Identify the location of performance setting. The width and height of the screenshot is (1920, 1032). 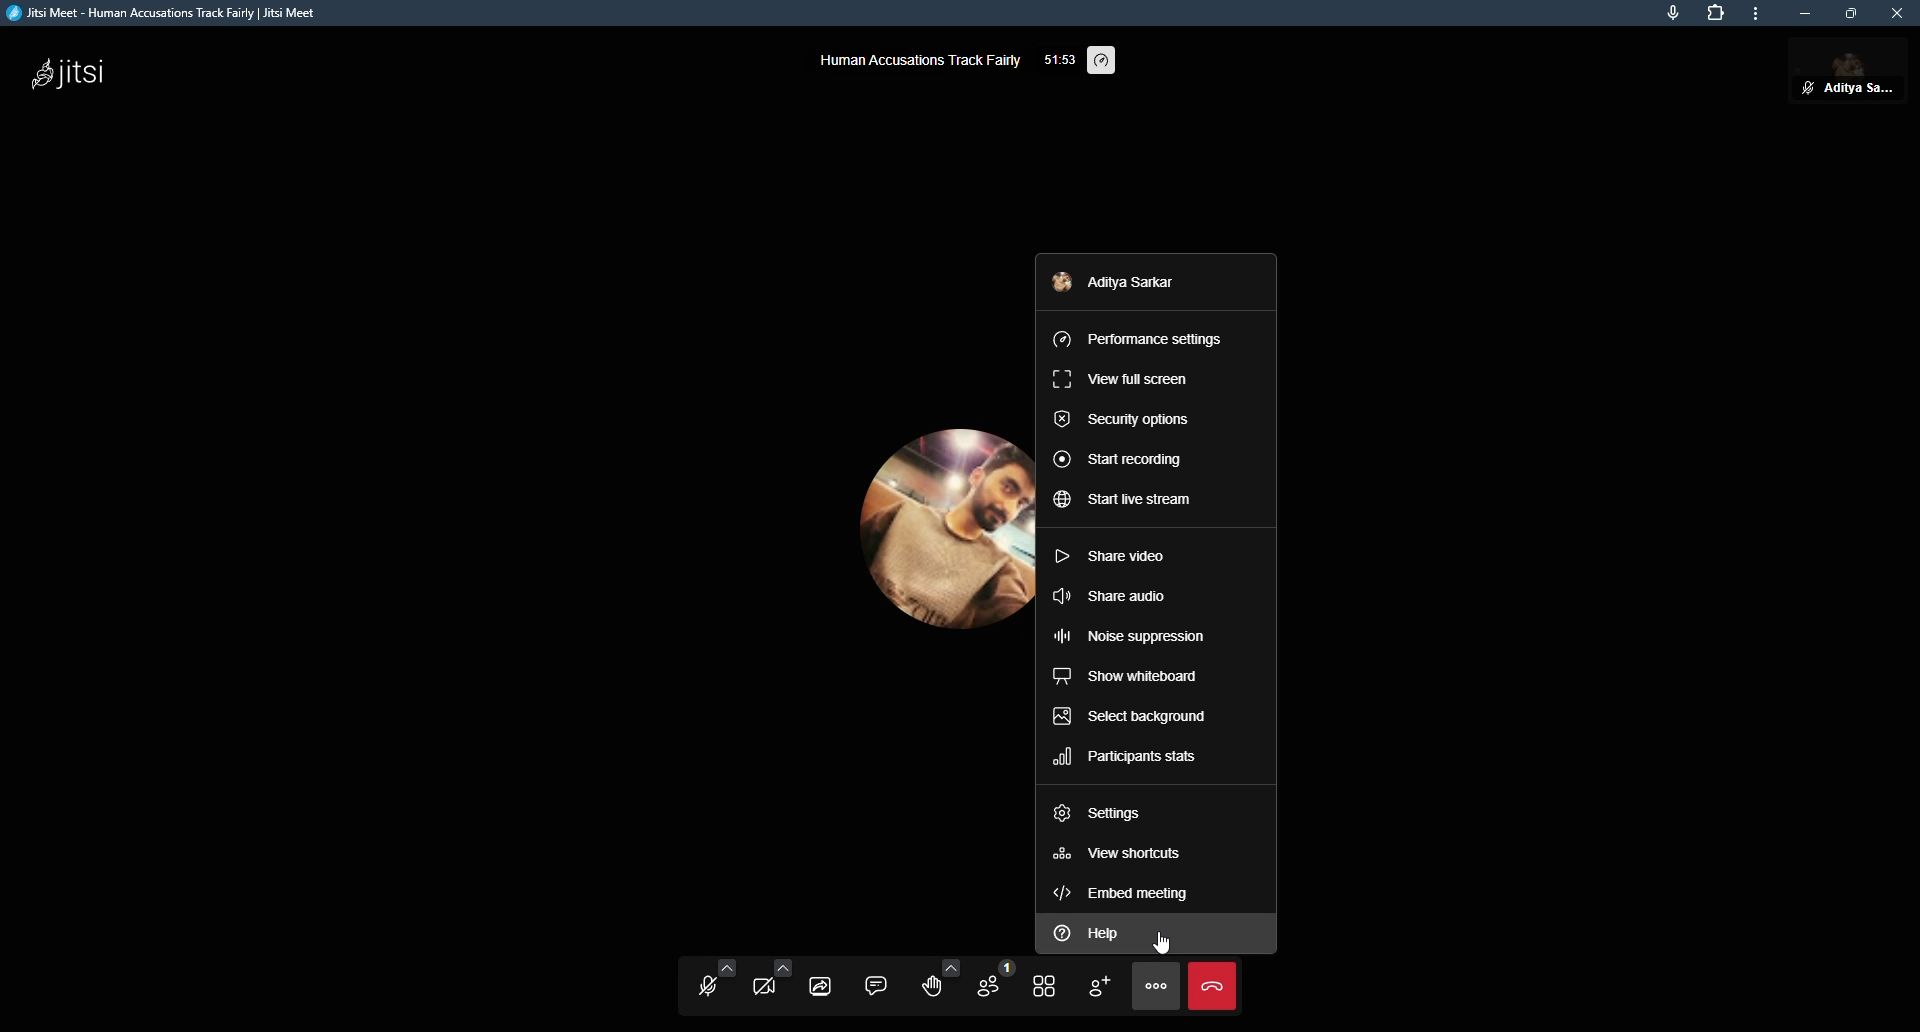
(1108, 59).